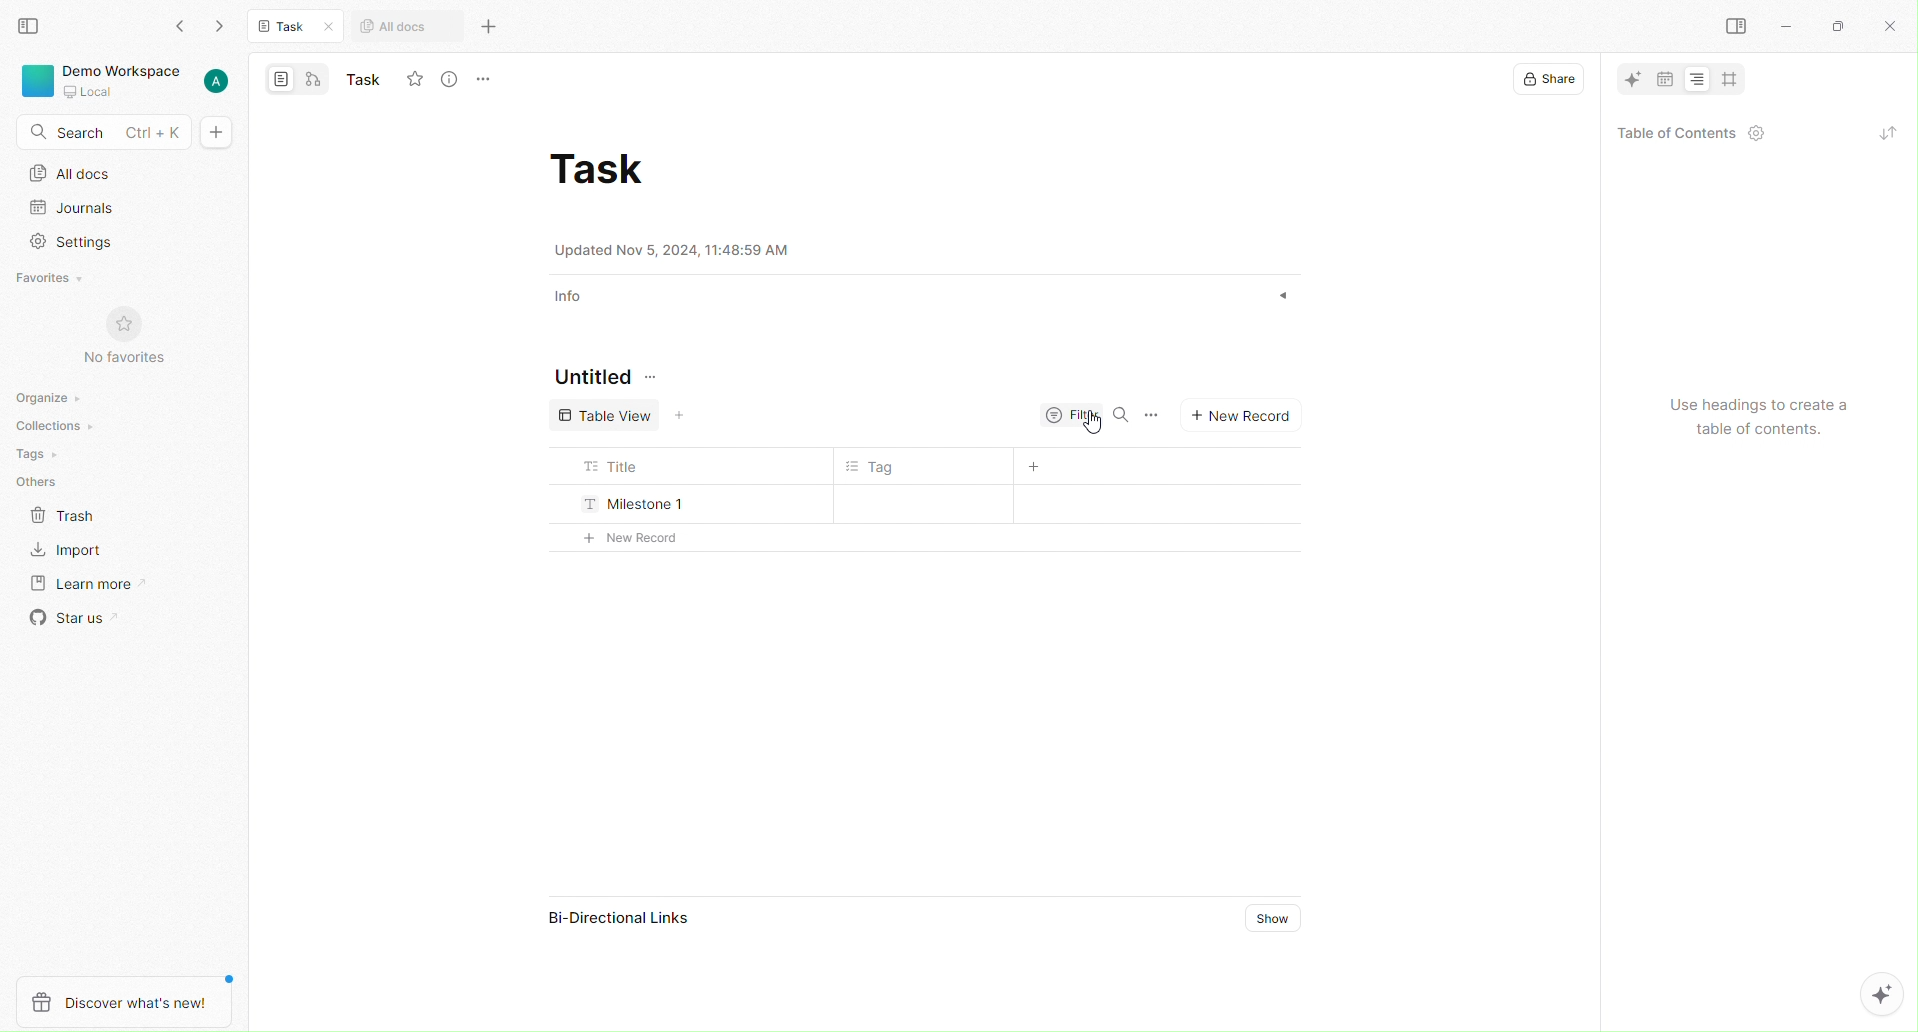  I want to click on Journals, so click(86, 209).